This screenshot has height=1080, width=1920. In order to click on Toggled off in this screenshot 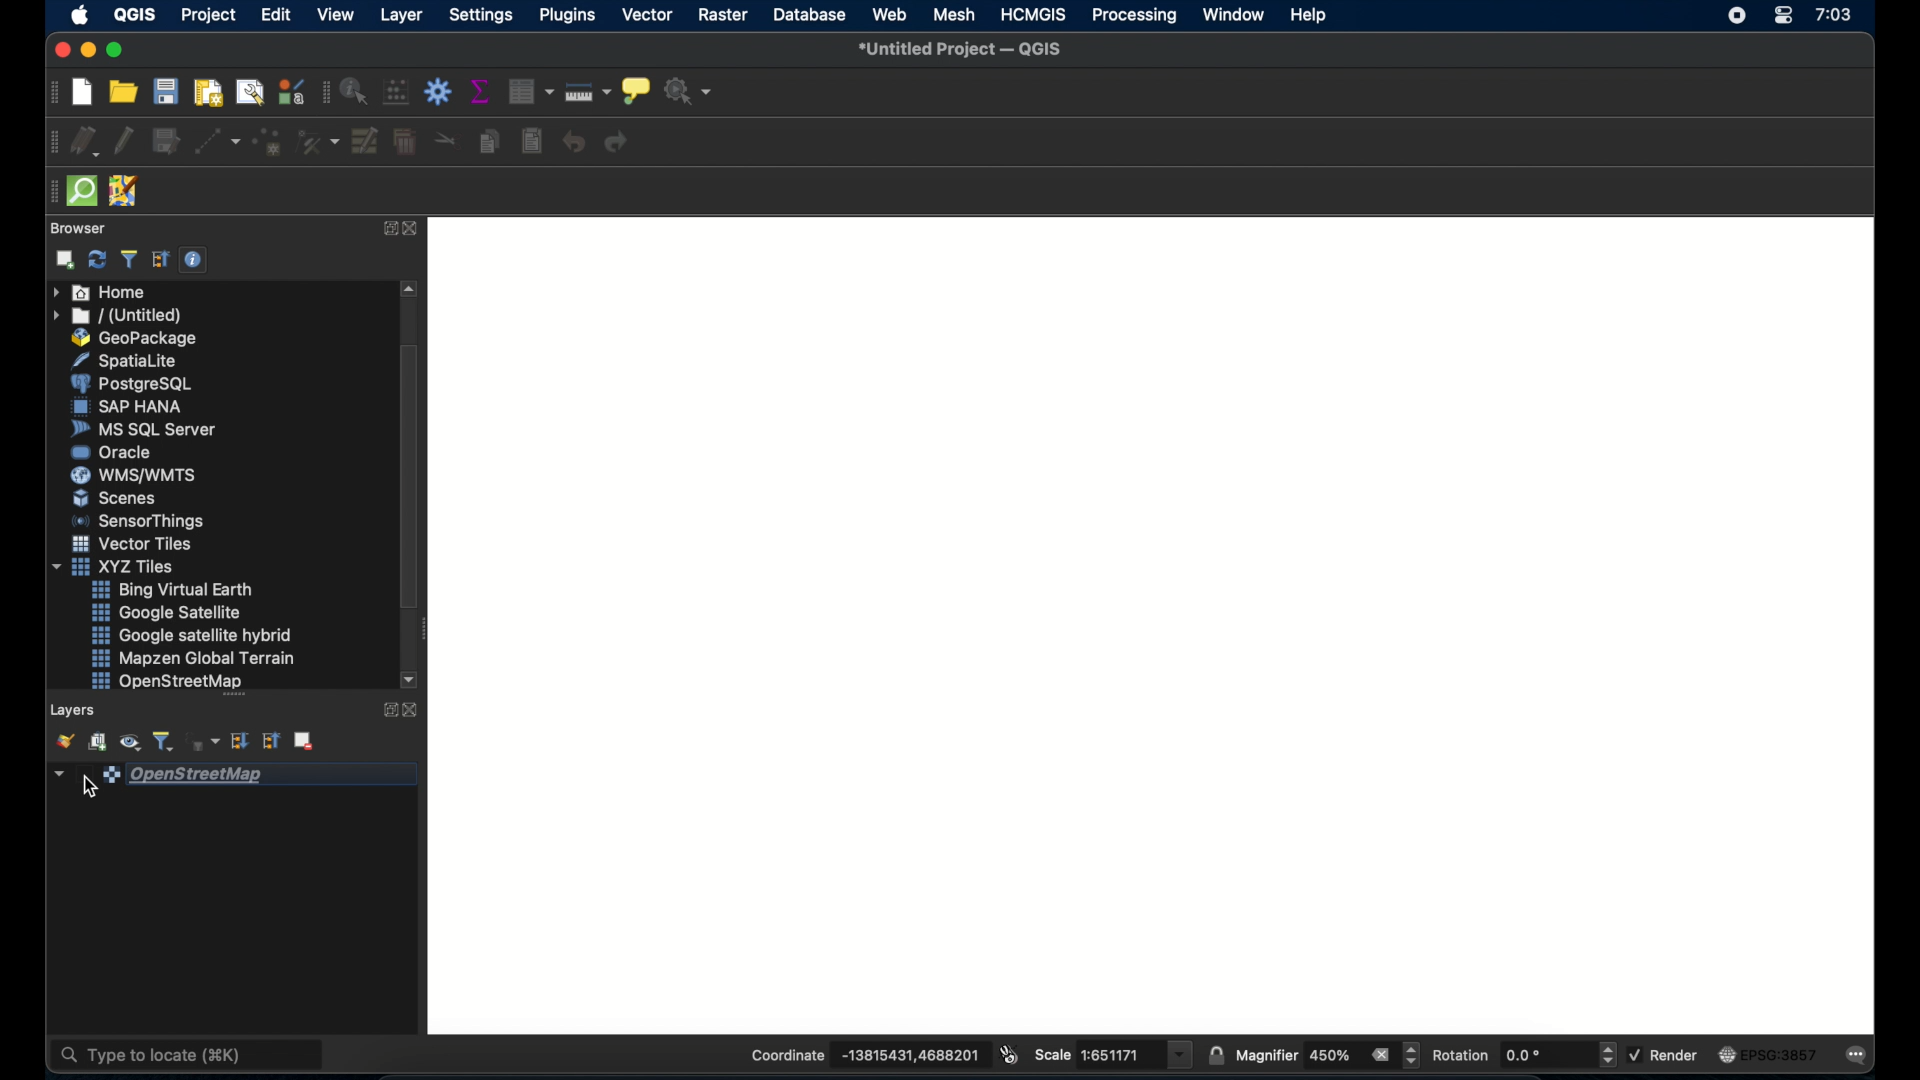, I will do `click(1154, 624)`.